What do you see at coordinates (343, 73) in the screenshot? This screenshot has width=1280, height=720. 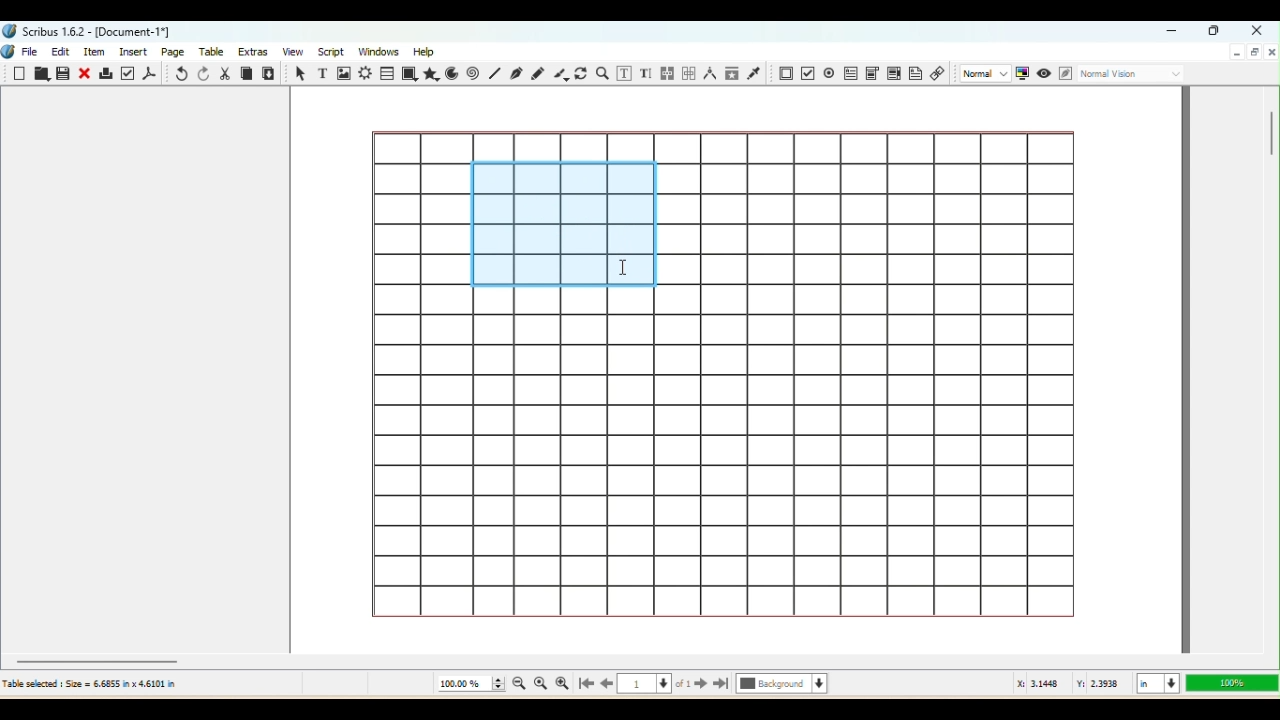 I see `Image frame` at bounding box center [343, 73].